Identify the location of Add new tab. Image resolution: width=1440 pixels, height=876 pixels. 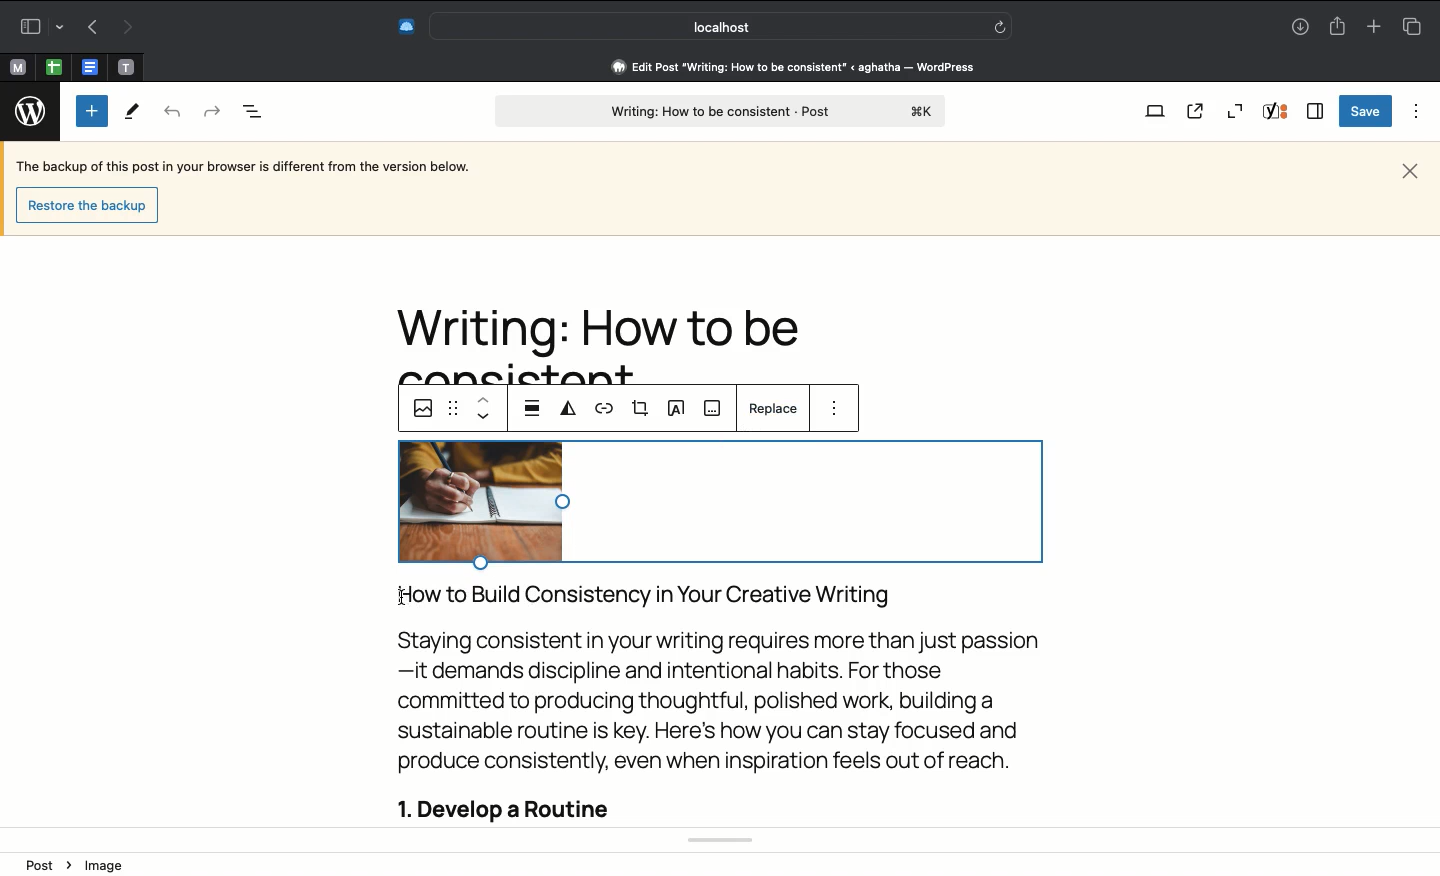
(1376, 26).